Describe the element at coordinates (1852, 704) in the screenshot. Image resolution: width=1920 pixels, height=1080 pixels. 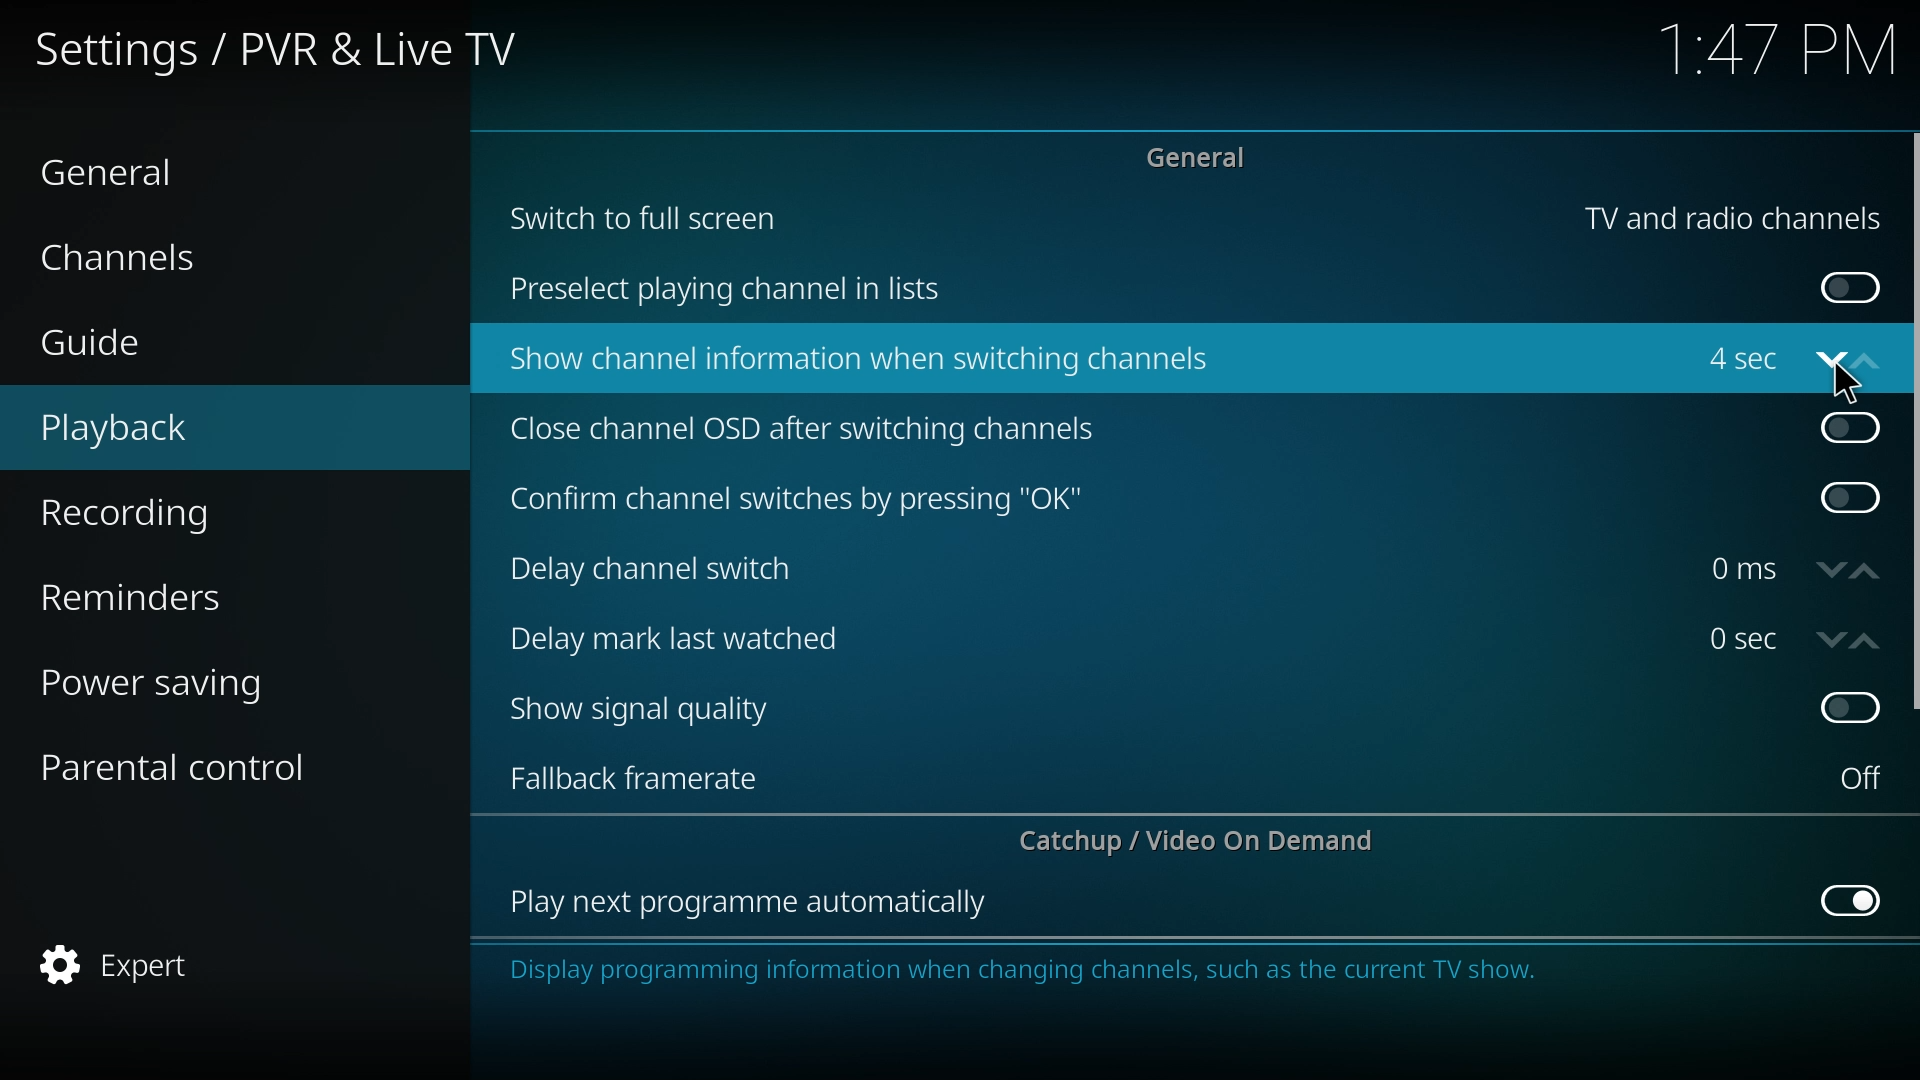
I see `off` at that location.